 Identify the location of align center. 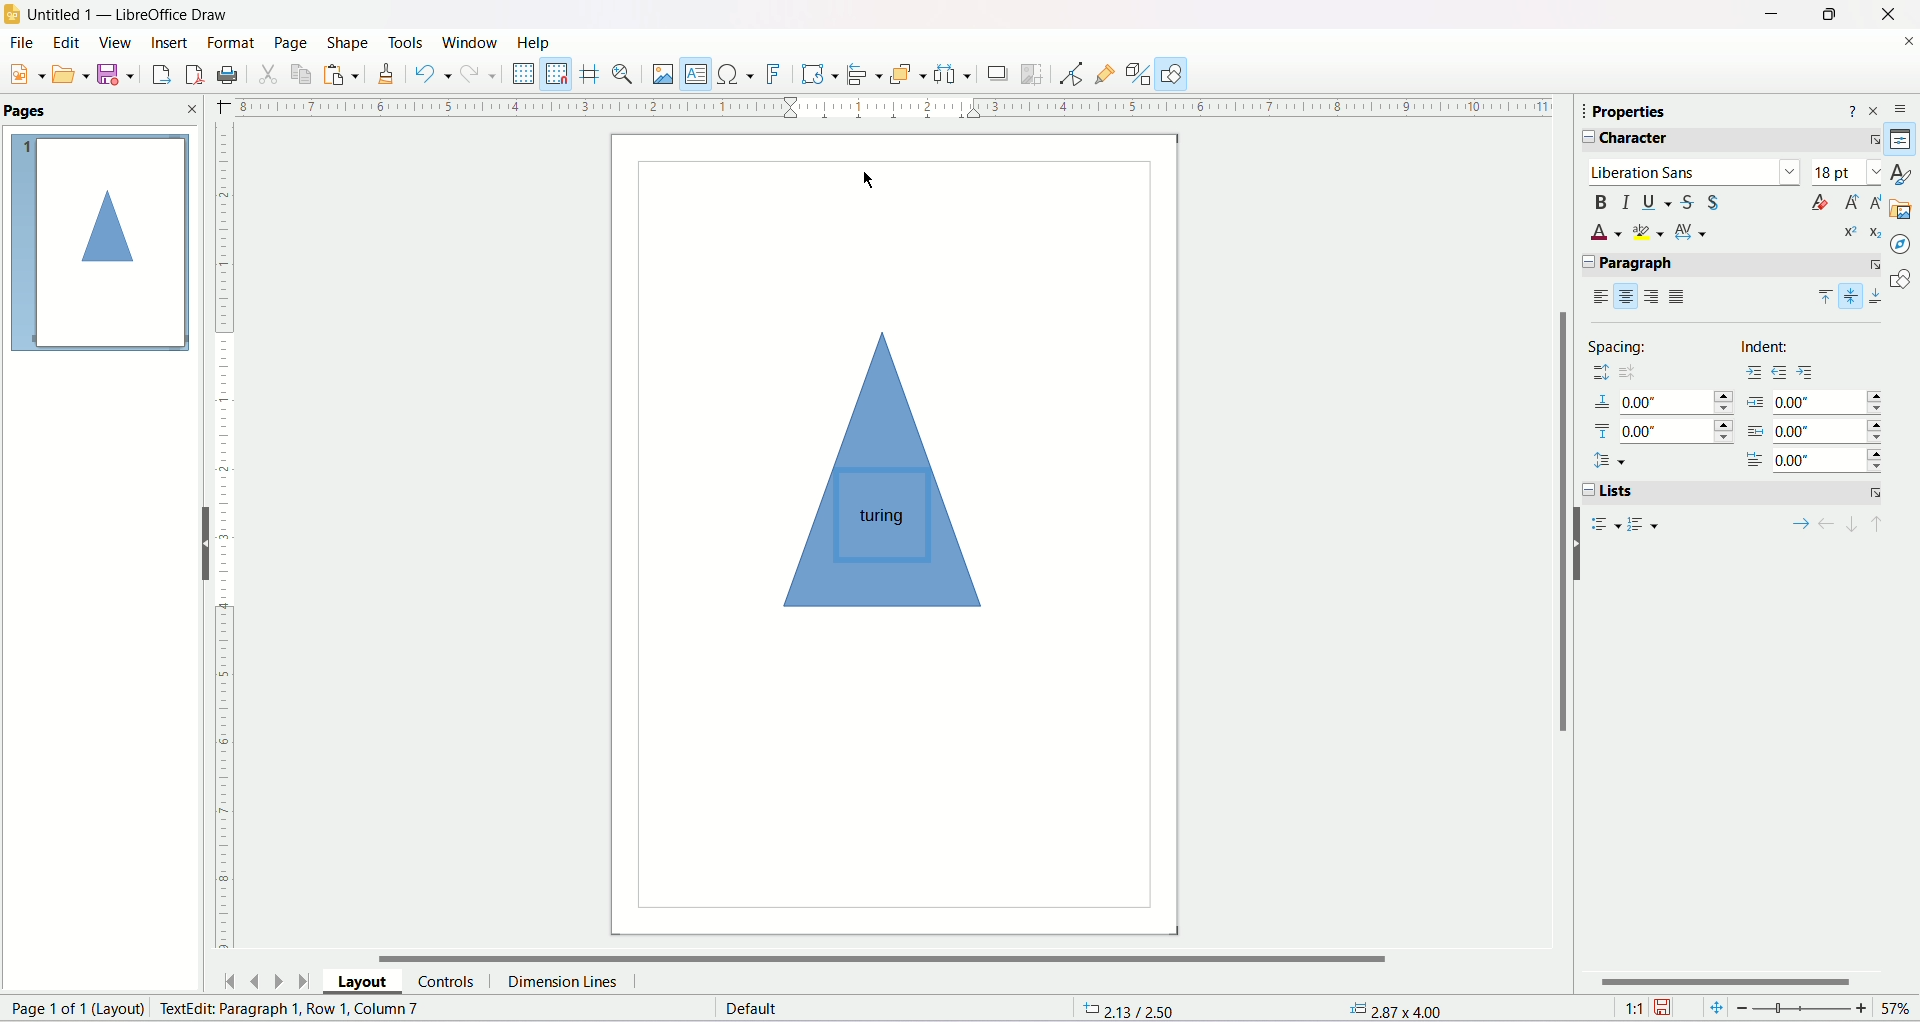
(1627, 295).